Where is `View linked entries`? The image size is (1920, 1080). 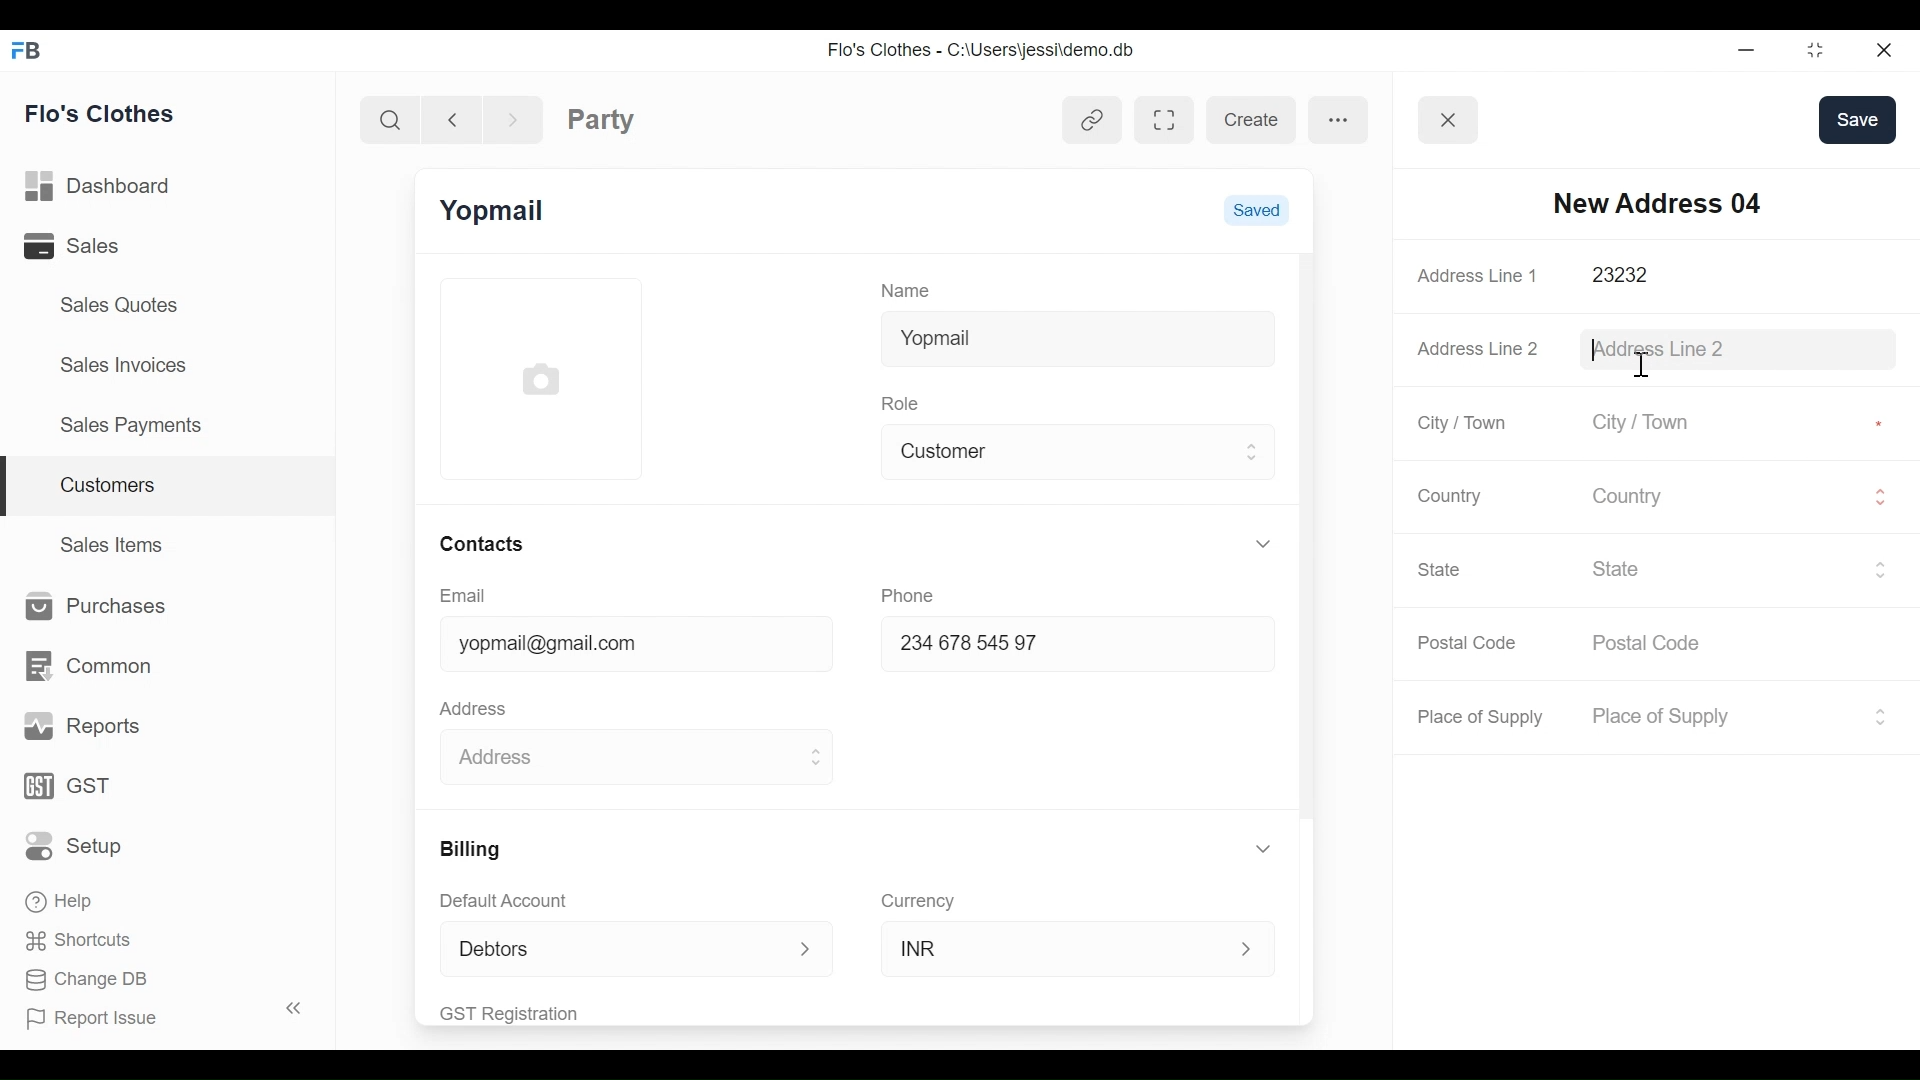
View linked entries is located at coordinates (1092, 123).